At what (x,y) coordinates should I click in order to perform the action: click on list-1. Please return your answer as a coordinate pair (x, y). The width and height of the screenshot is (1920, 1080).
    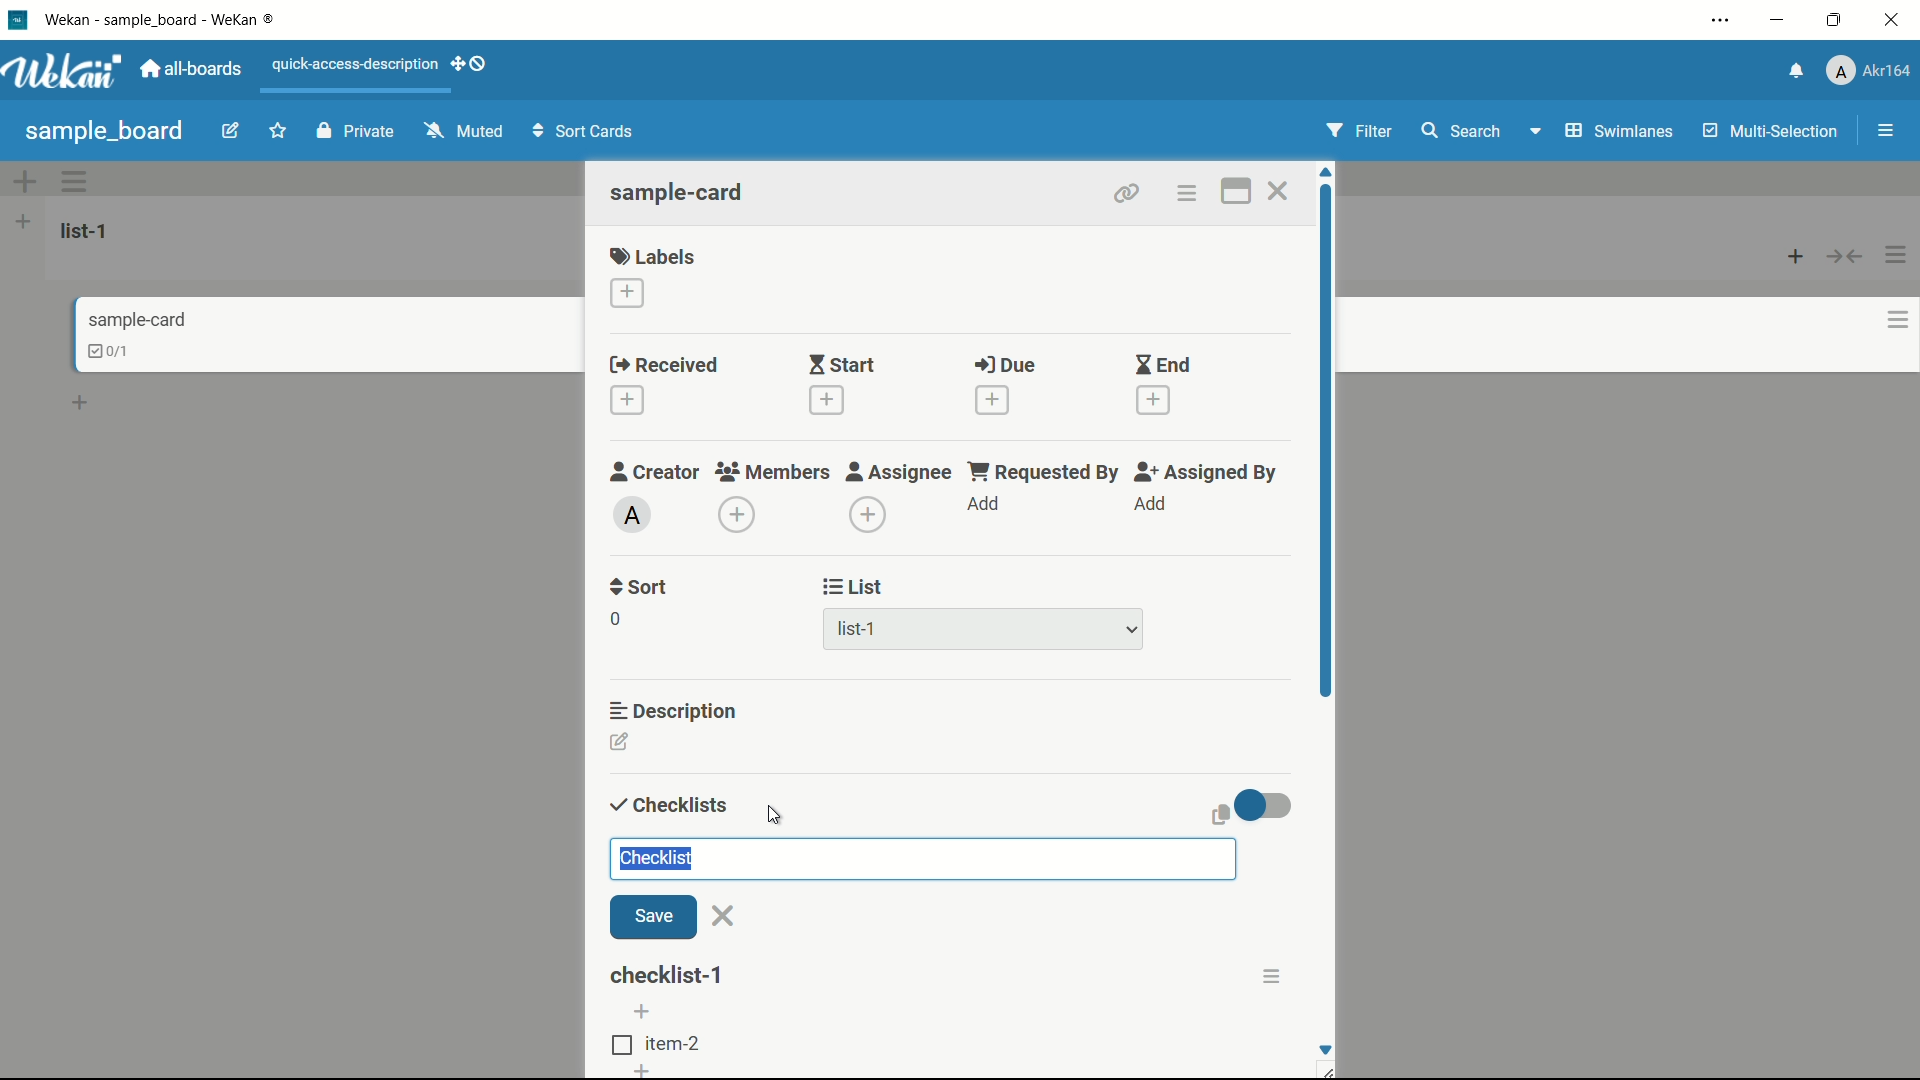
    Looking at the image, I should click on (88, 230).